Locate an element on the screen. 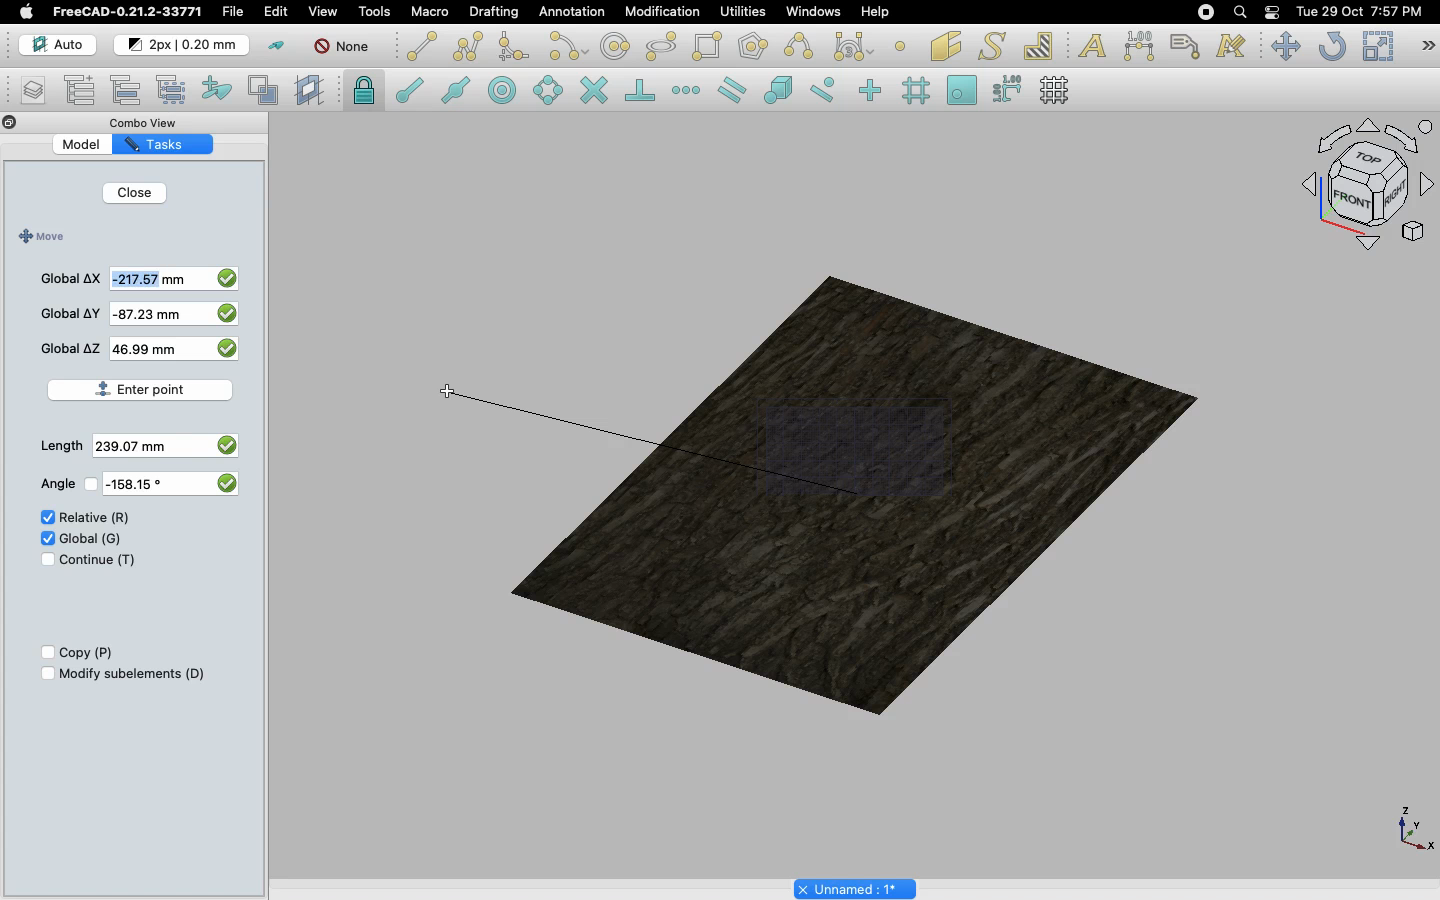  1 is located at coordinates (139, 350).